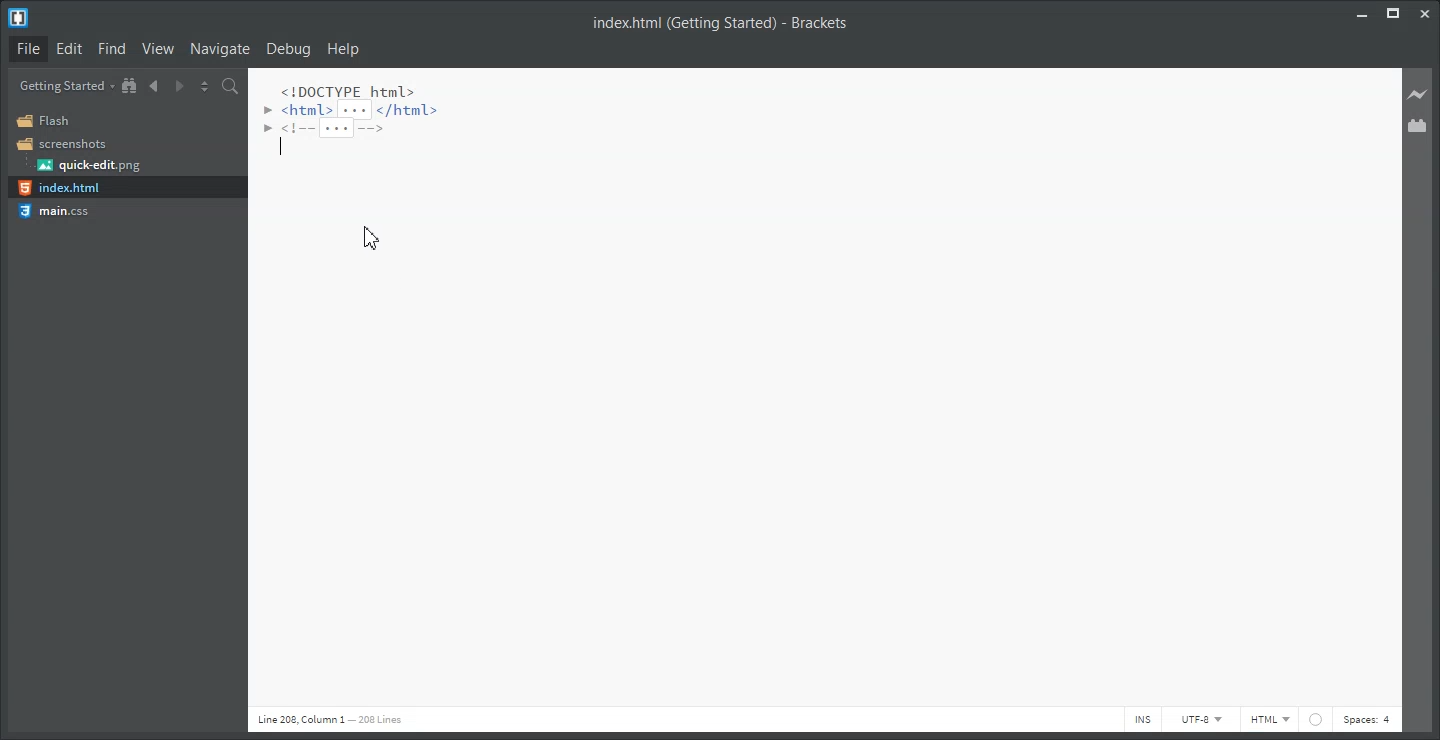  What do you see at coordinates (45, 120) in the screenshot?
I see `Flash` at bounding box center [45, 120].